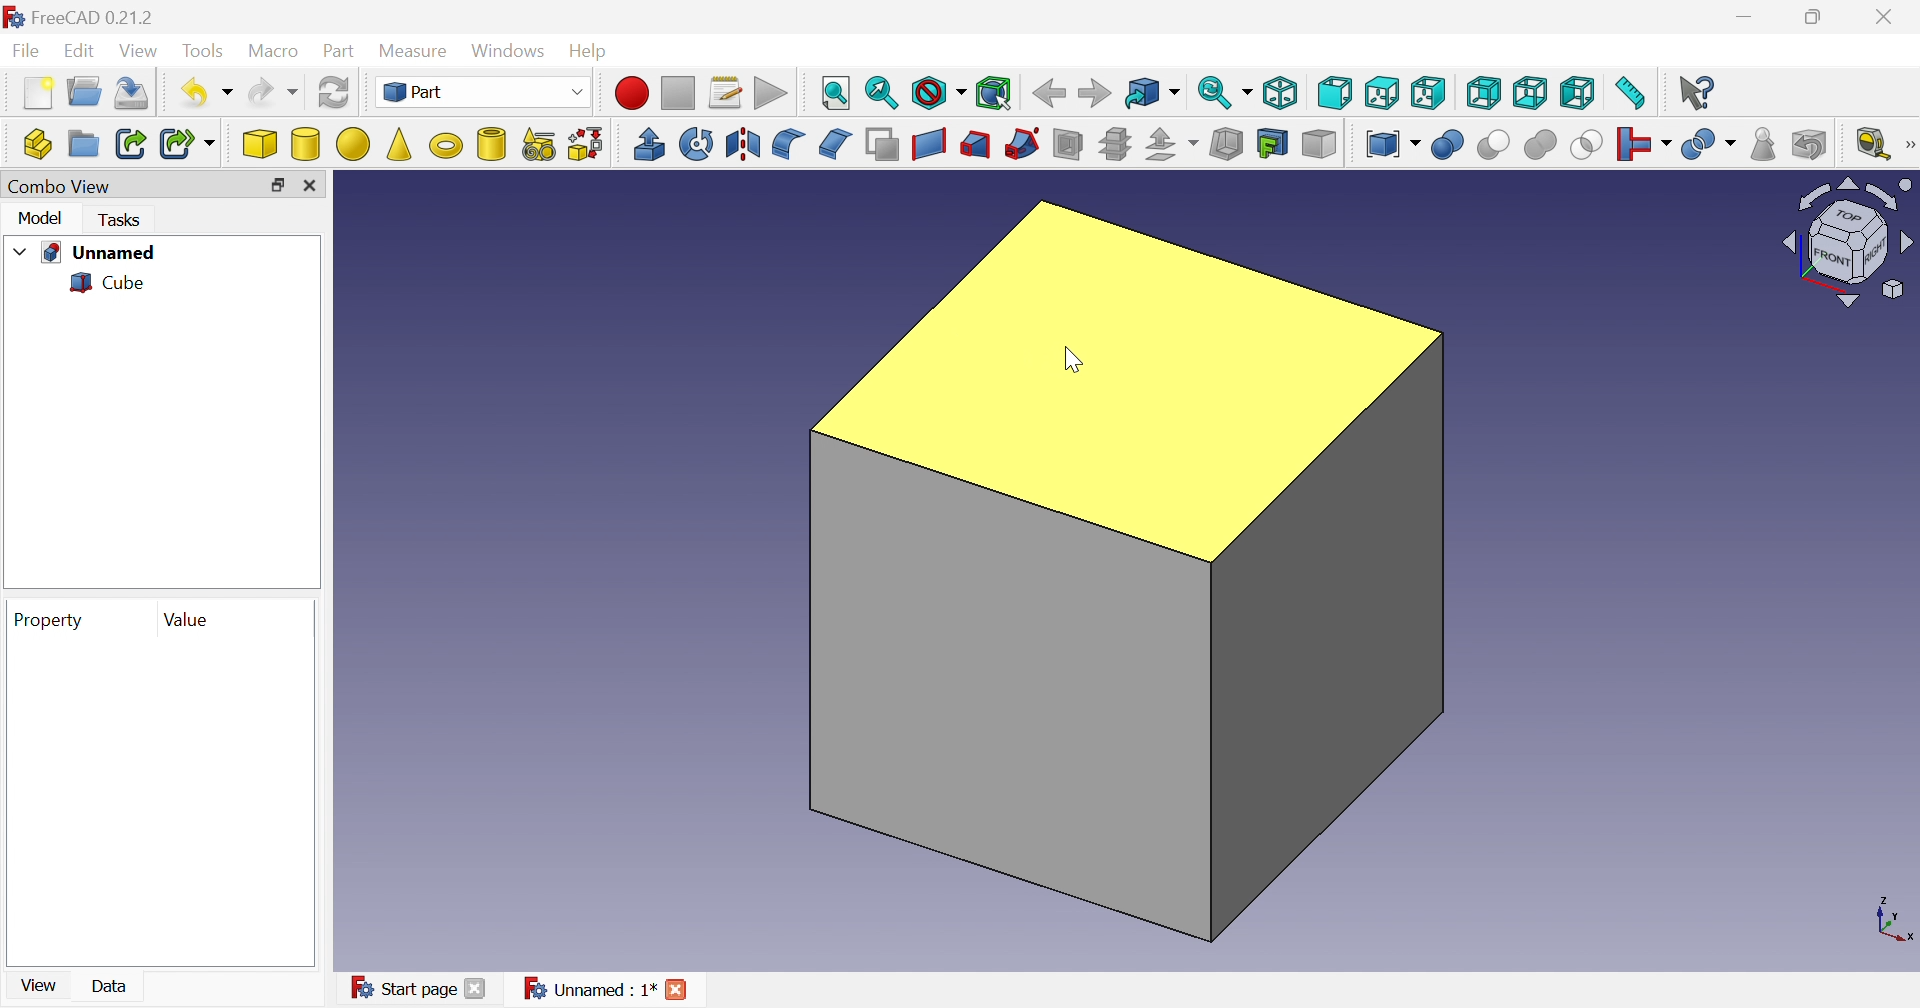 This screenshot has width=1920, height=1008. What do you see at coordinates (313, 185) in the screenshot?
I see `Close` at bounding box center [313, 185].